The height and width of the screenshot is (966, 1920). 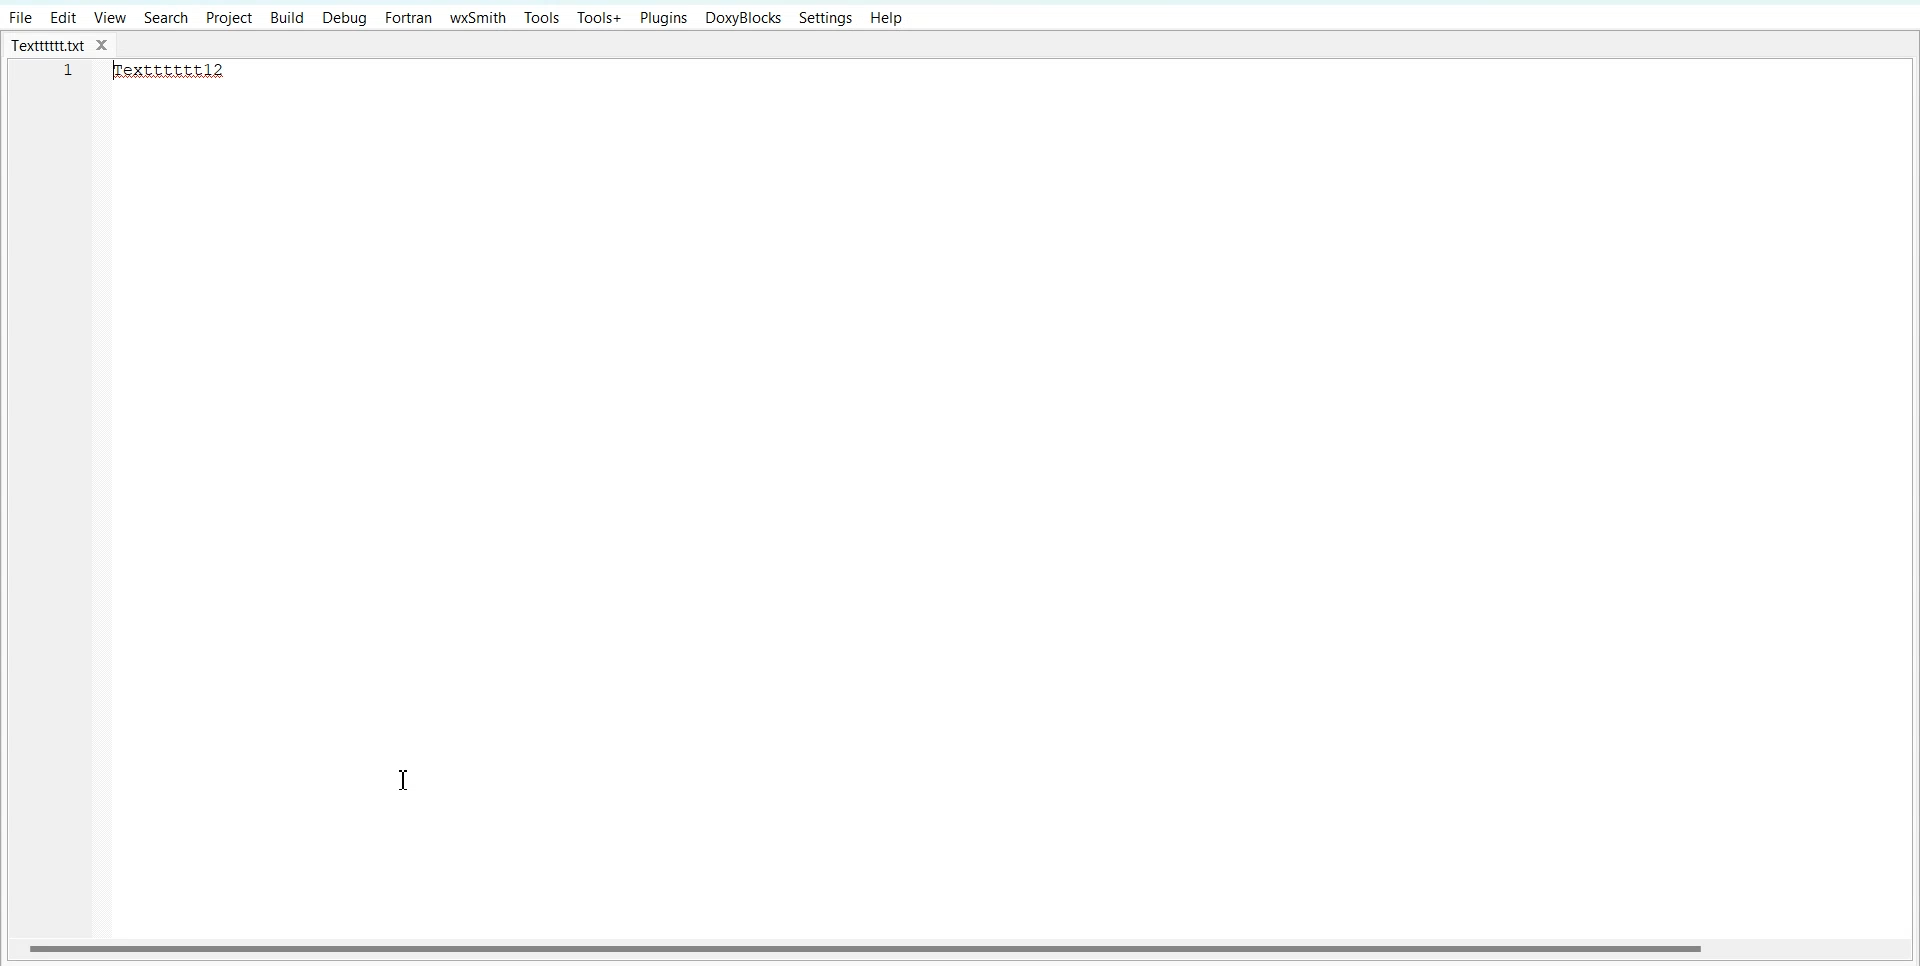 I want to click on Tools, so click(x=542, y=17).